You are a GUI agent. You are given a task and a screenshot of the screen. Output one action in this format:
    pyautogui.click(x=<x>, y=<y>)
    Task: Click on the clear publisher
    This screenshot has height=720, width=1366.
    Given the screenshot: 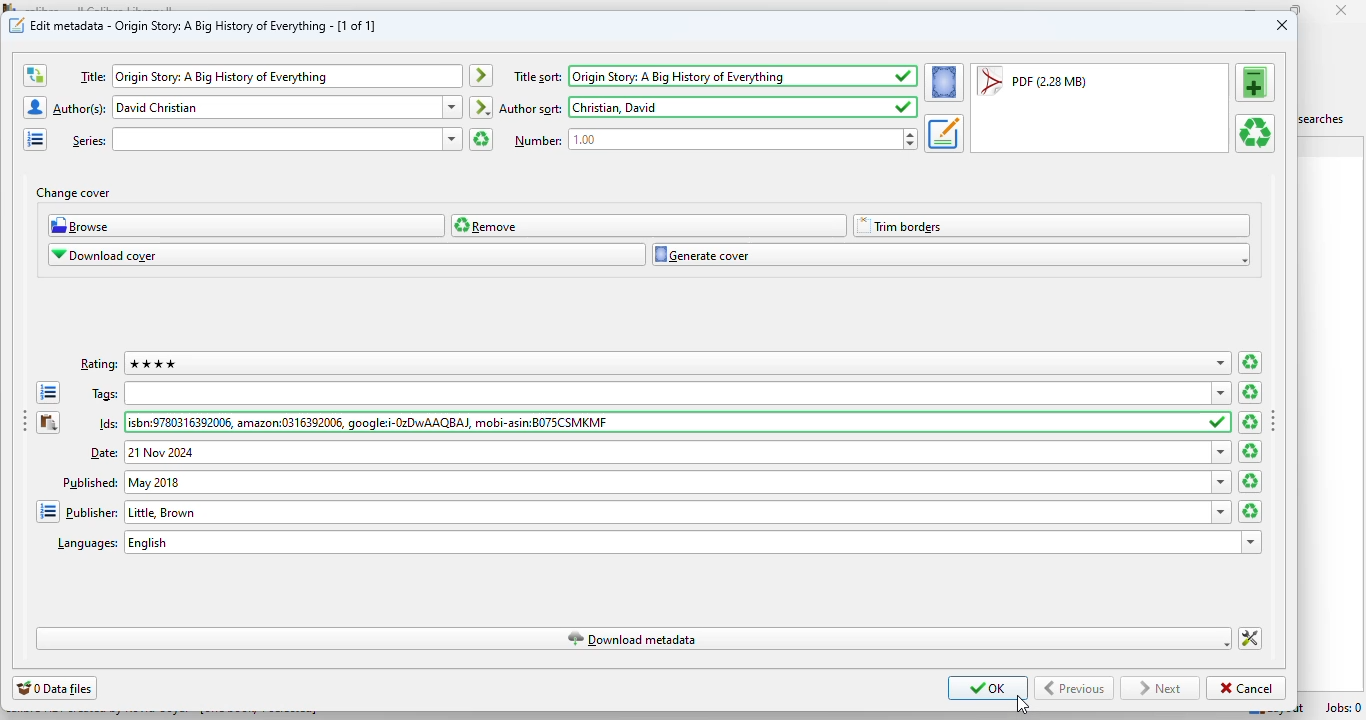 What is the action you would take?
    pyautogui.click(x=1249, y=511)
    